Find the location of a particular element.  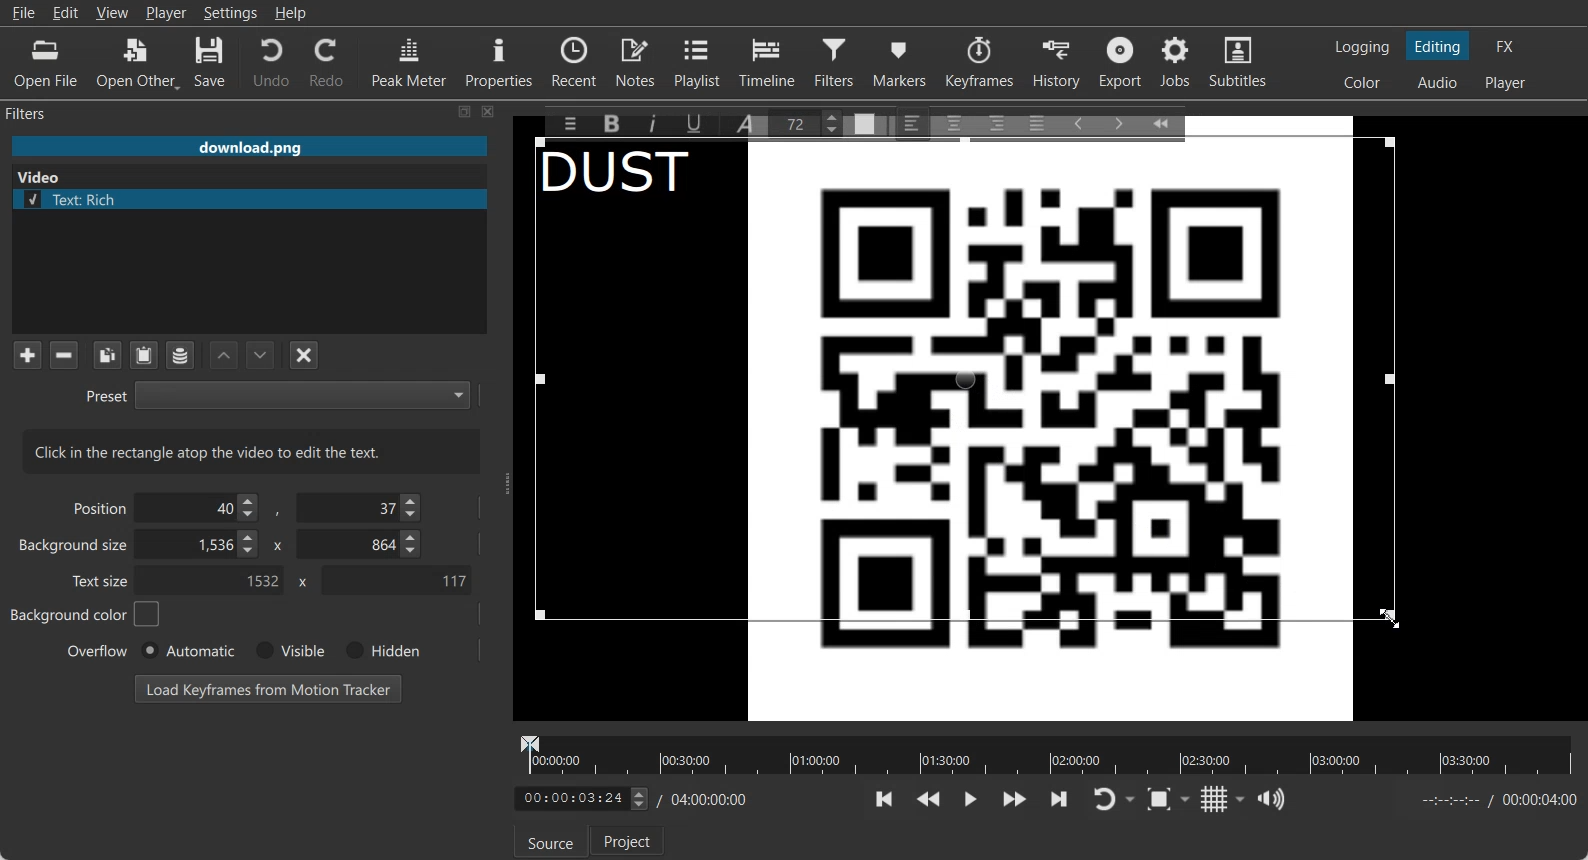

Text is located at coordinates (629, 176).